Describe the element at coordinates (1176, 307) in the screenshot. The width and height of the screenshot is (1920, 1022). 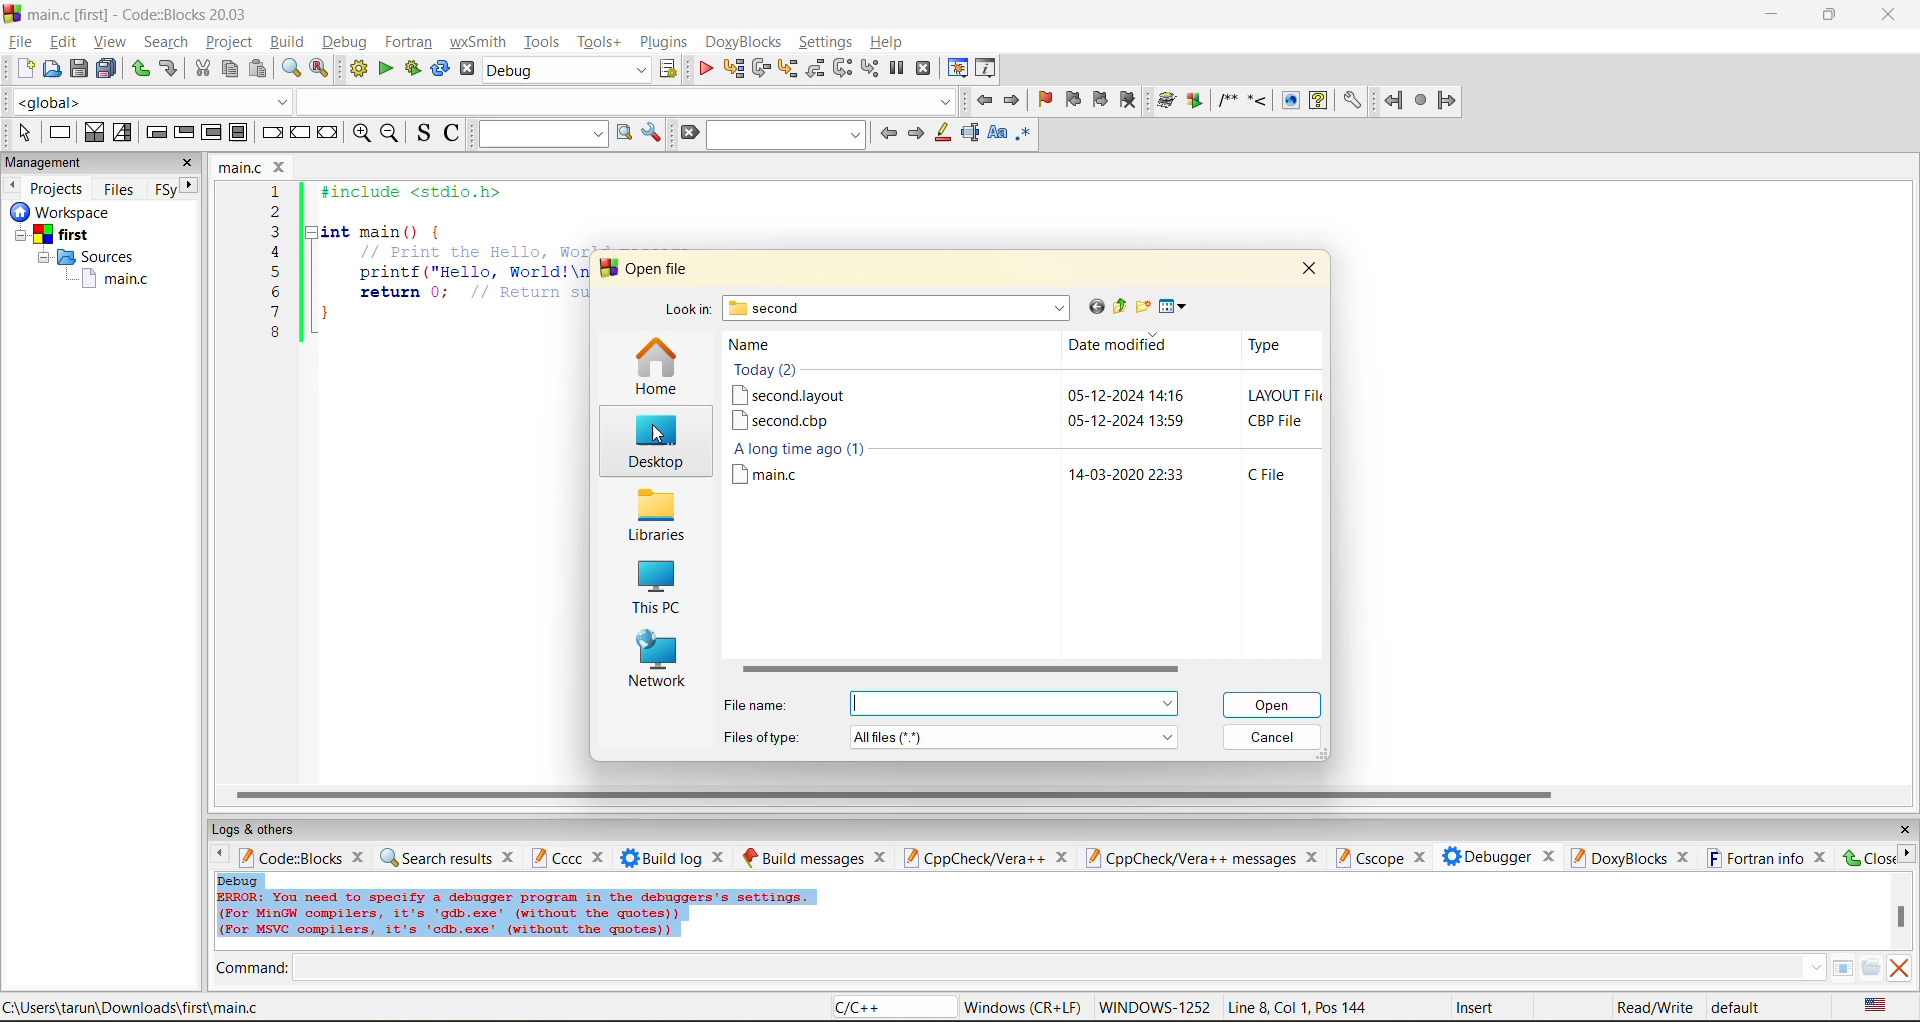
I see `view menu` at that location.